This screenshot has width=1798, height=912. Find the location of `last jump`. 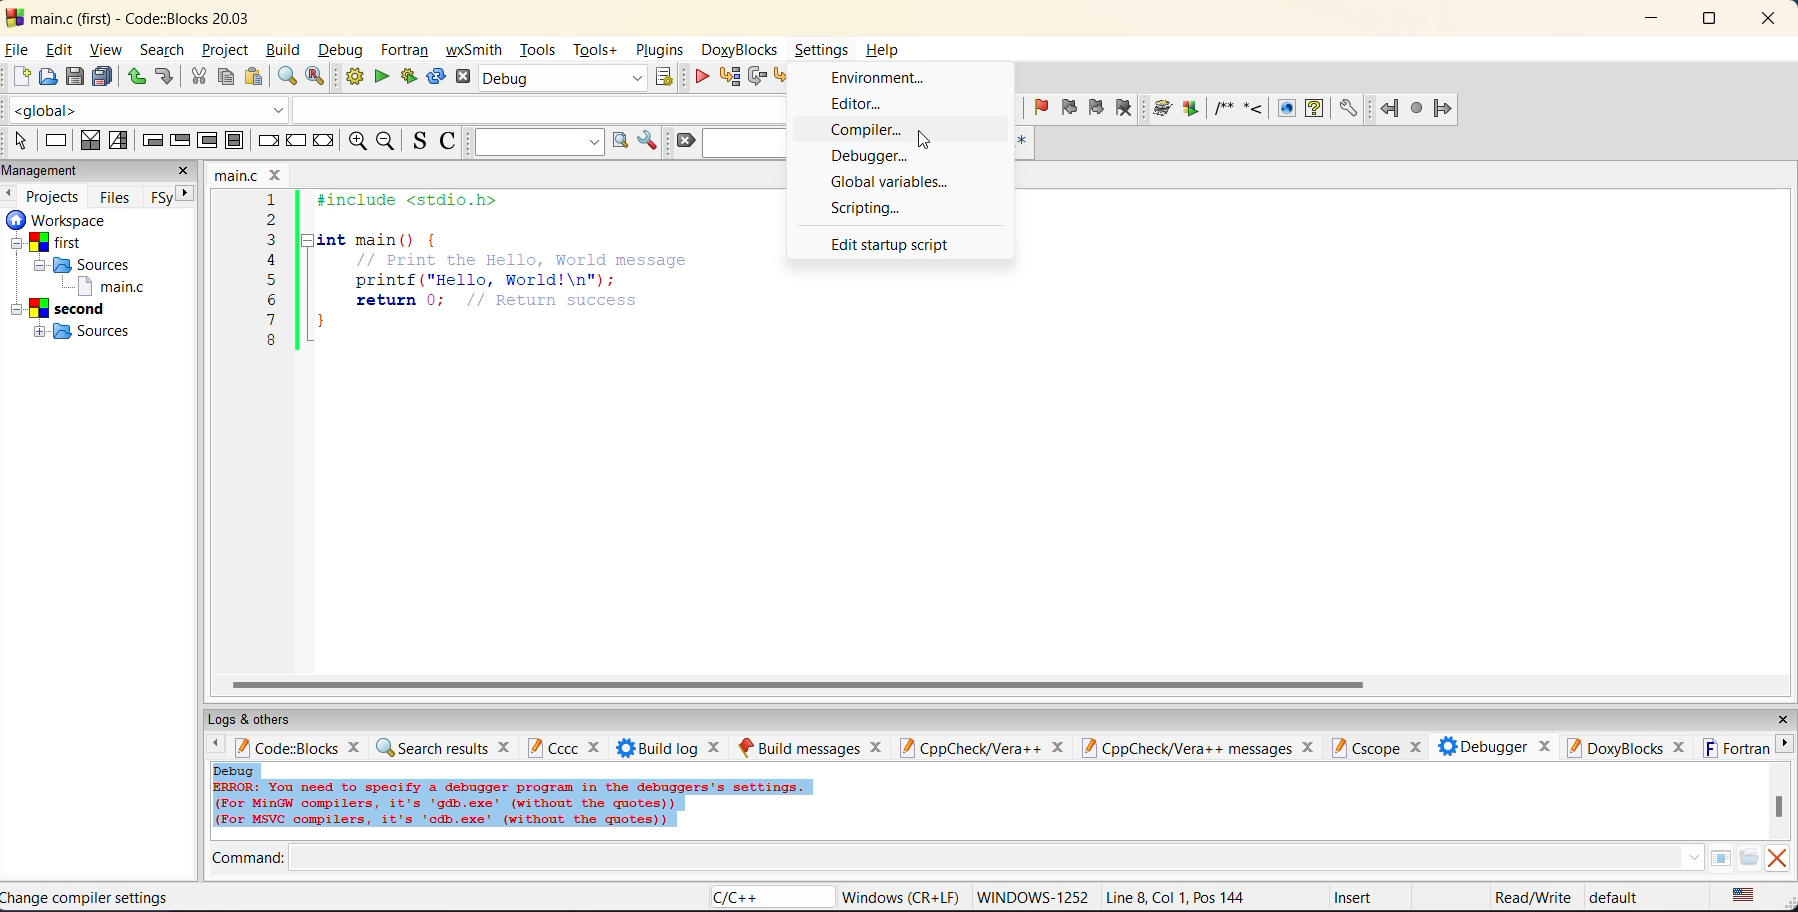

last jump is located at coordinates (1417, 110).